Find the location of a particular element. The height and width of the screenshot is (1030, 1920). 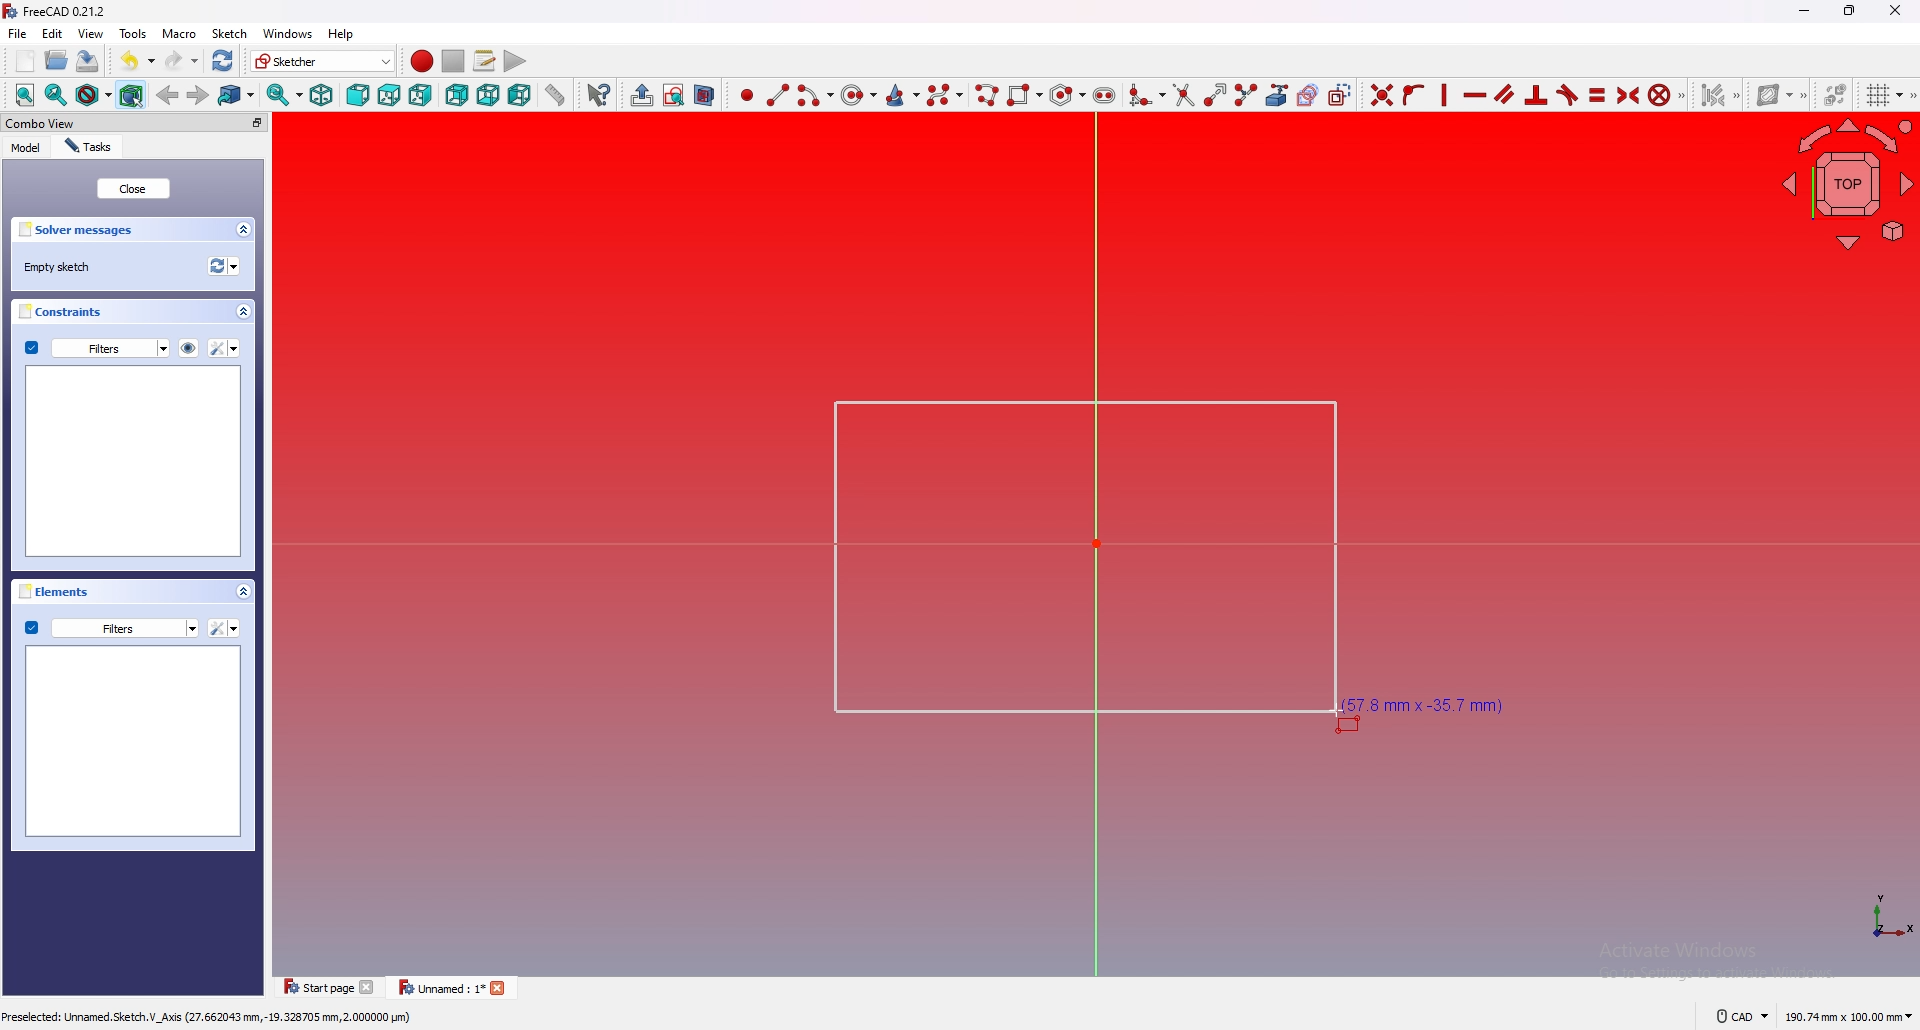

whats this is located at coordinates (602, 94).